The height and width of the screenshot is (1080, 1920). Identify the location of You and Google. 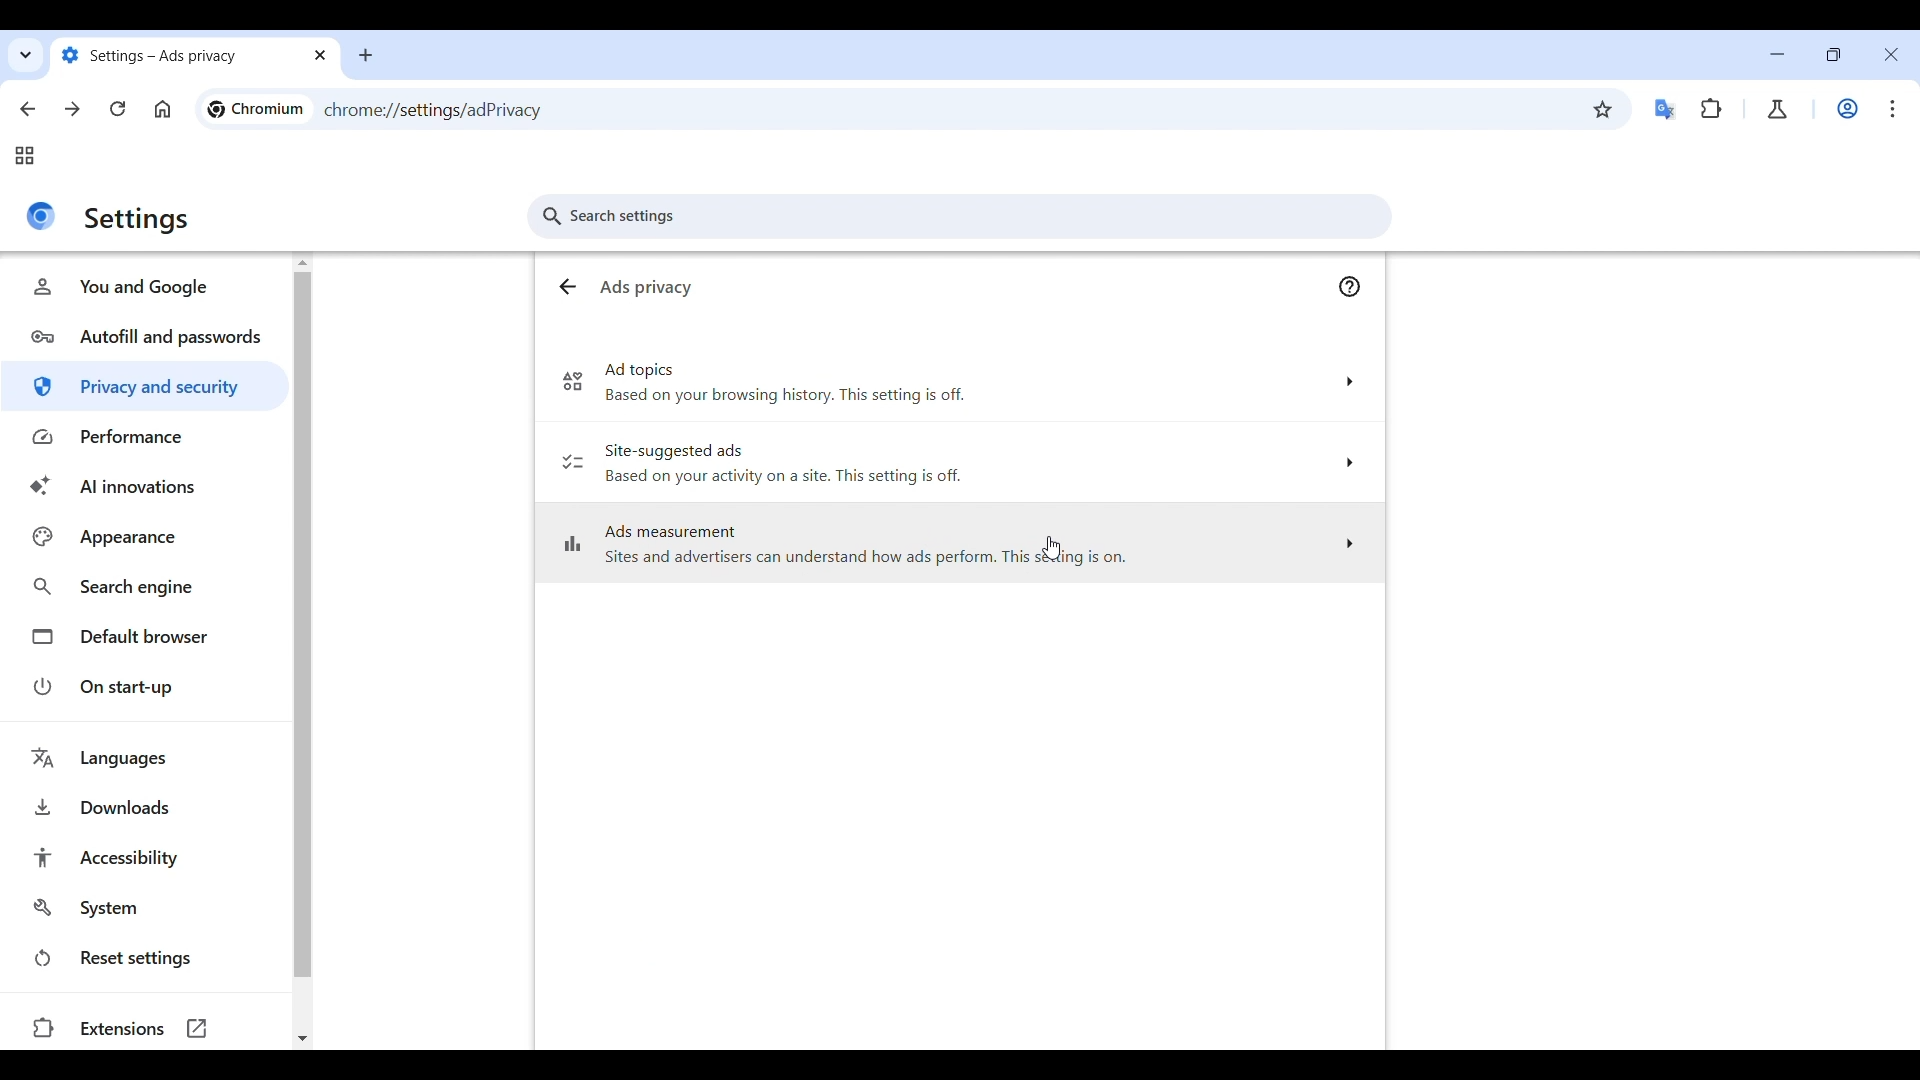
(146, 287).